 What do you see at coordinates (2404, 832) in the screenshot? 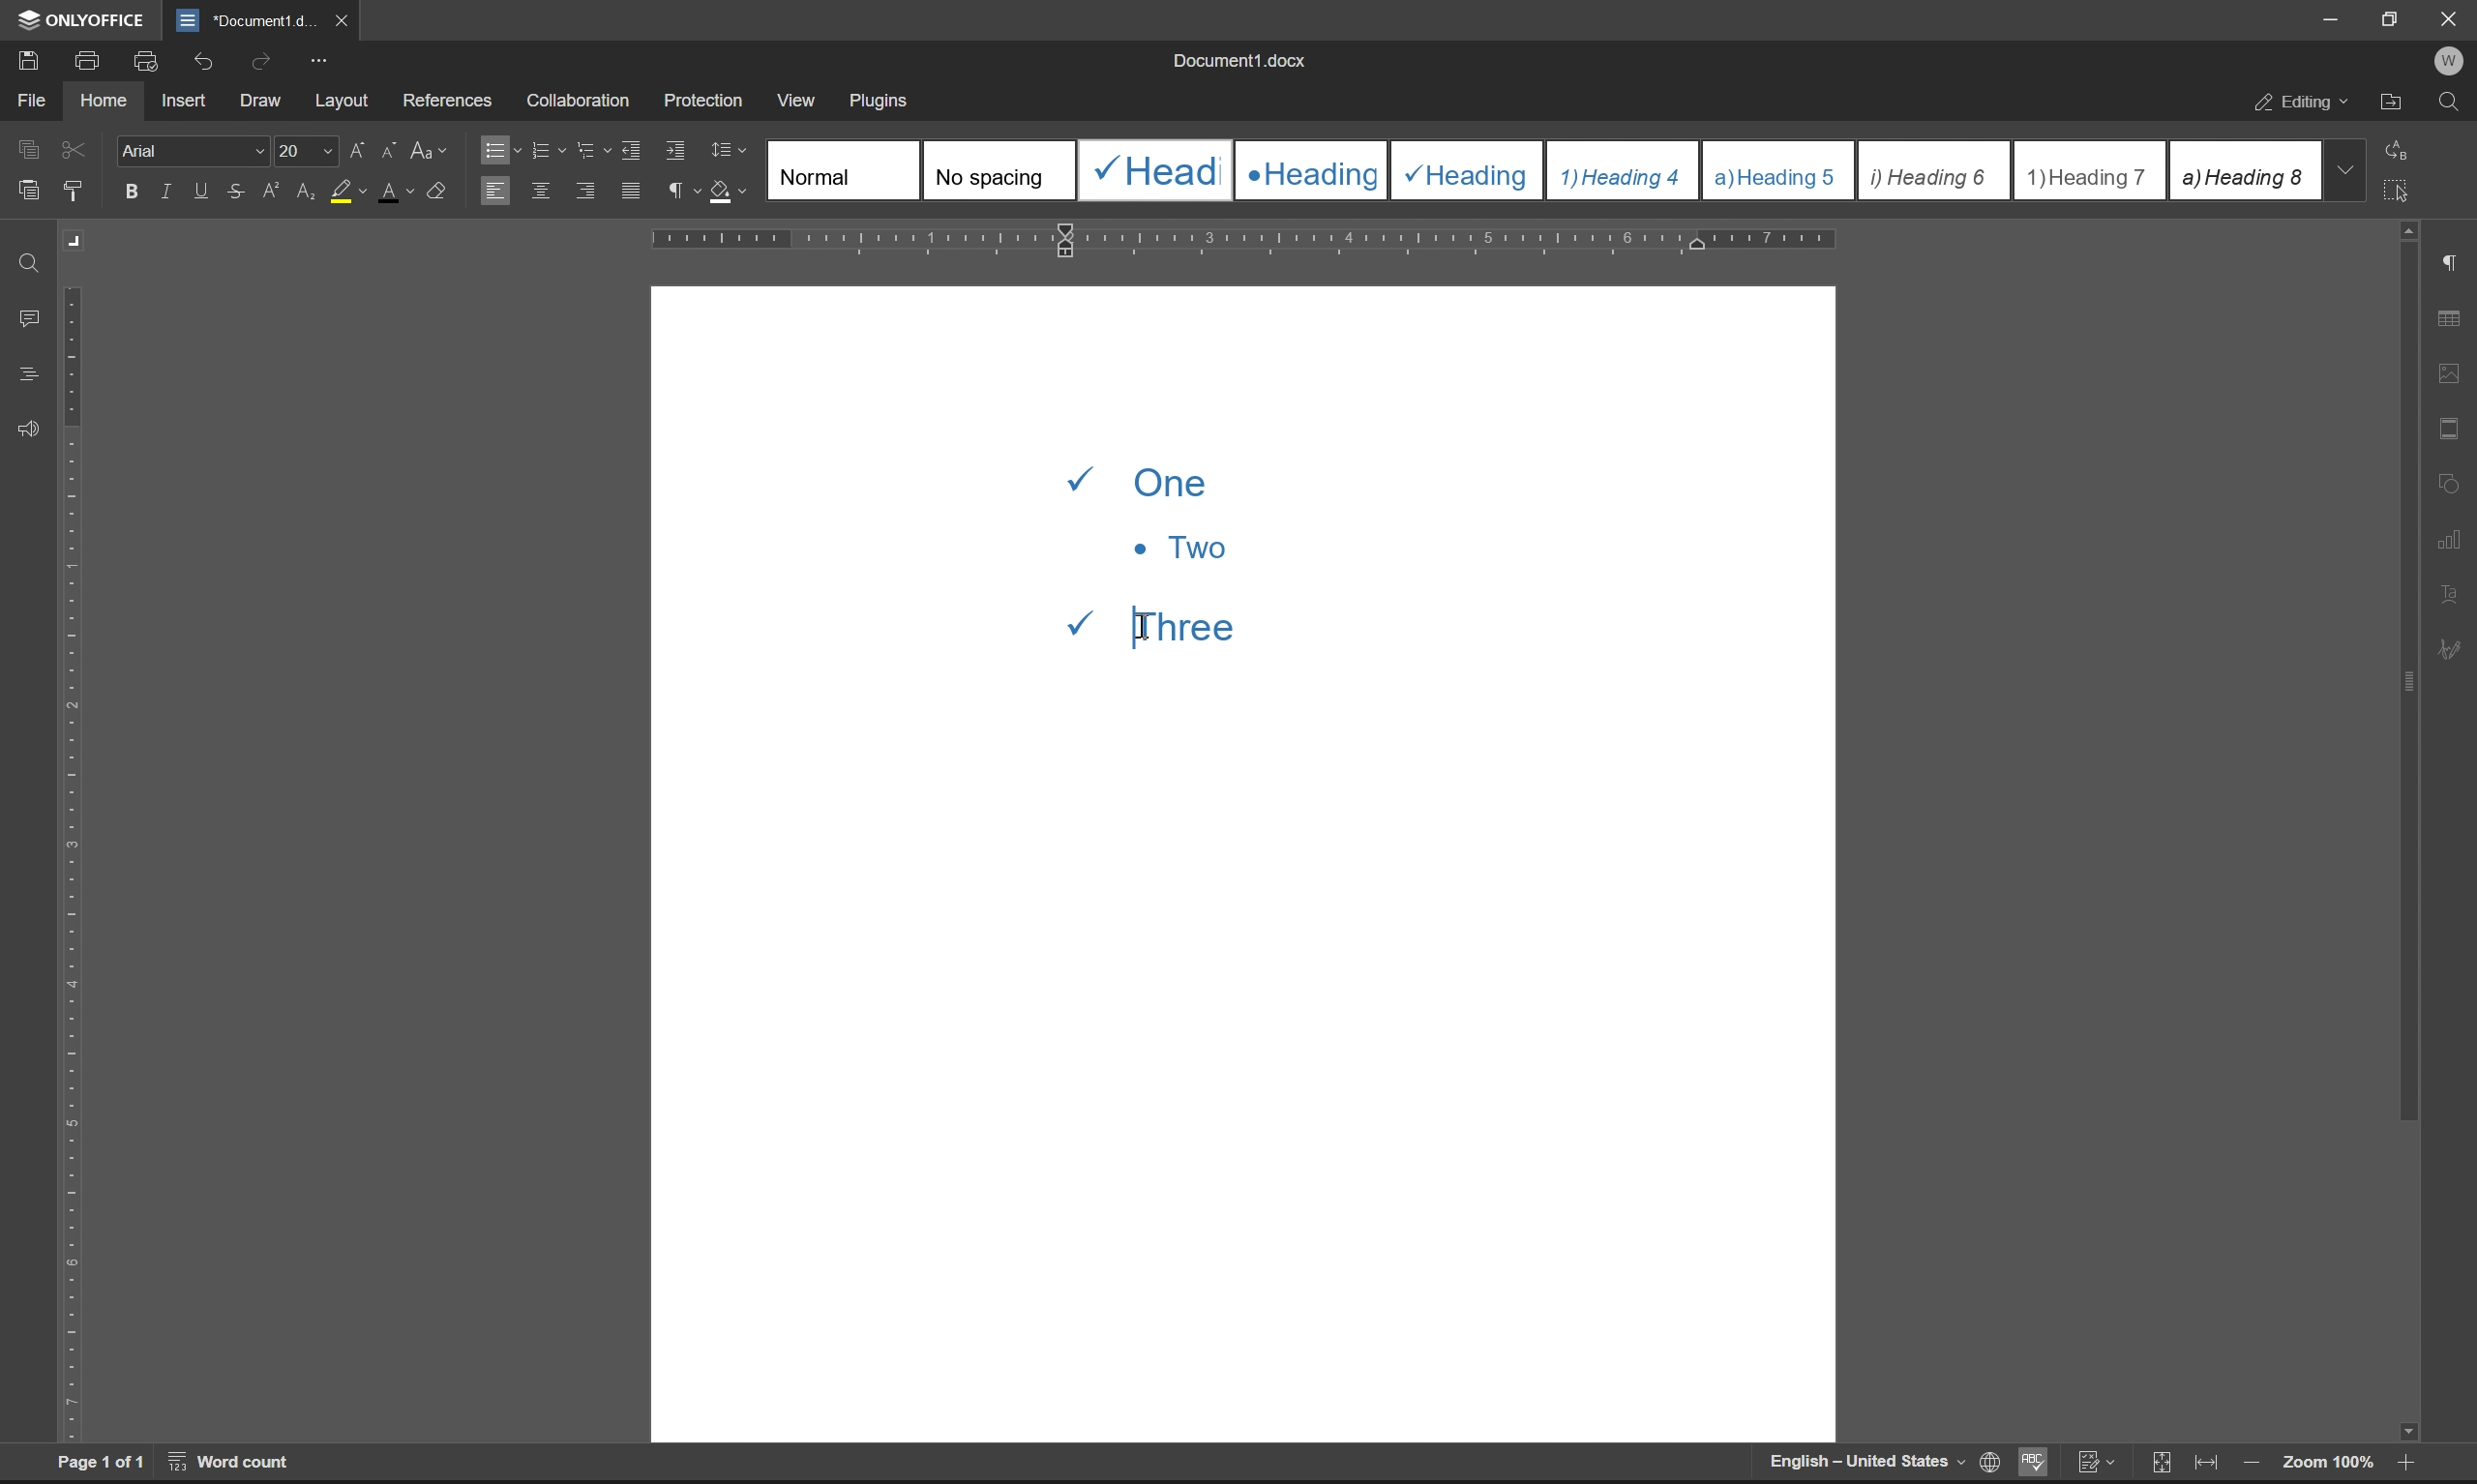
I see `scroll bar` at bounding box center [2404, 832].